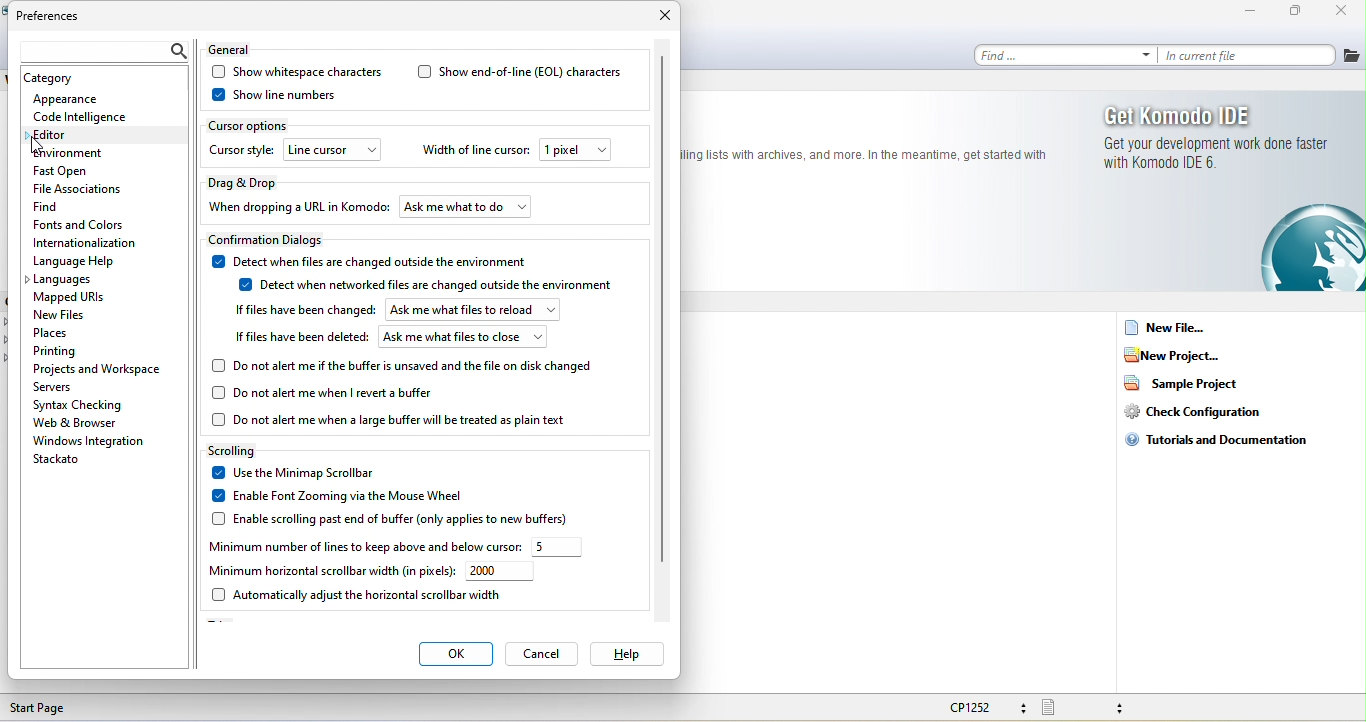 This screenshot has width=1366, height=722. I want to click on internationalization, so click(90, 244).